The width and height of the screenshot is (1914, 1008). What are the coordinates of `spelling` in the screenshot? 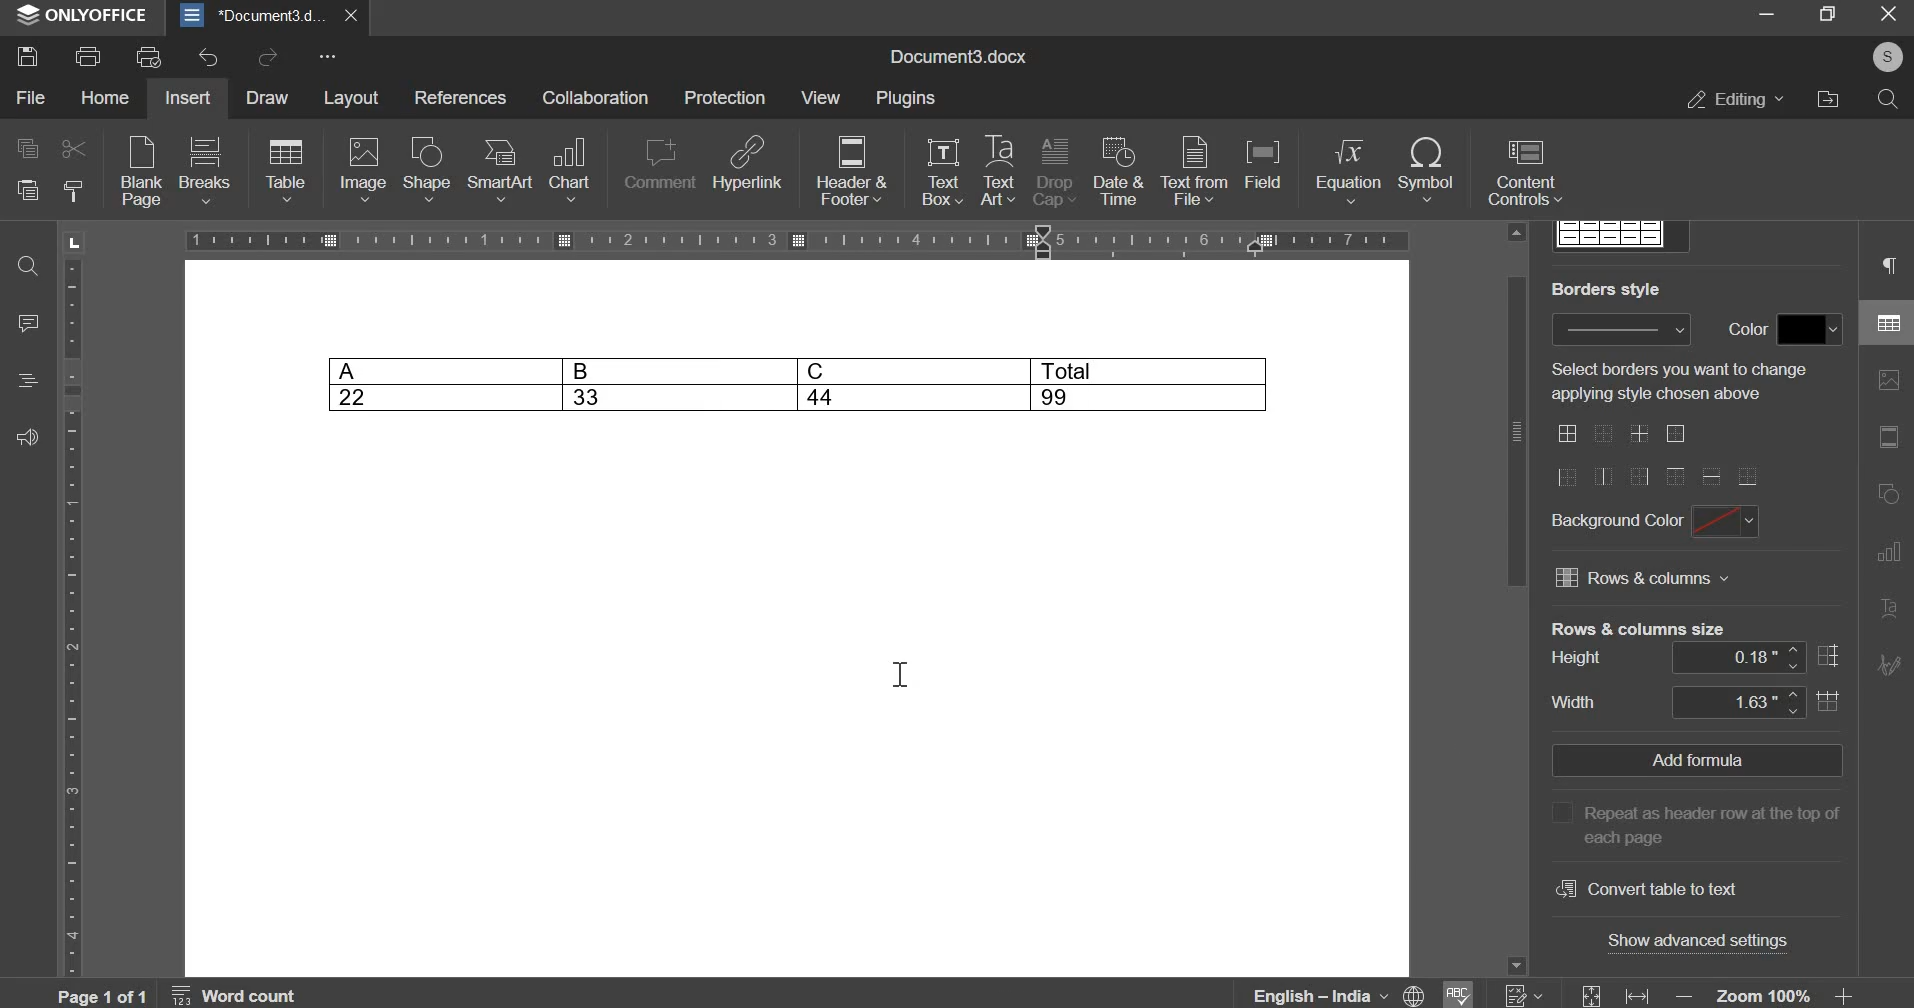 It's located at (1458, 993).